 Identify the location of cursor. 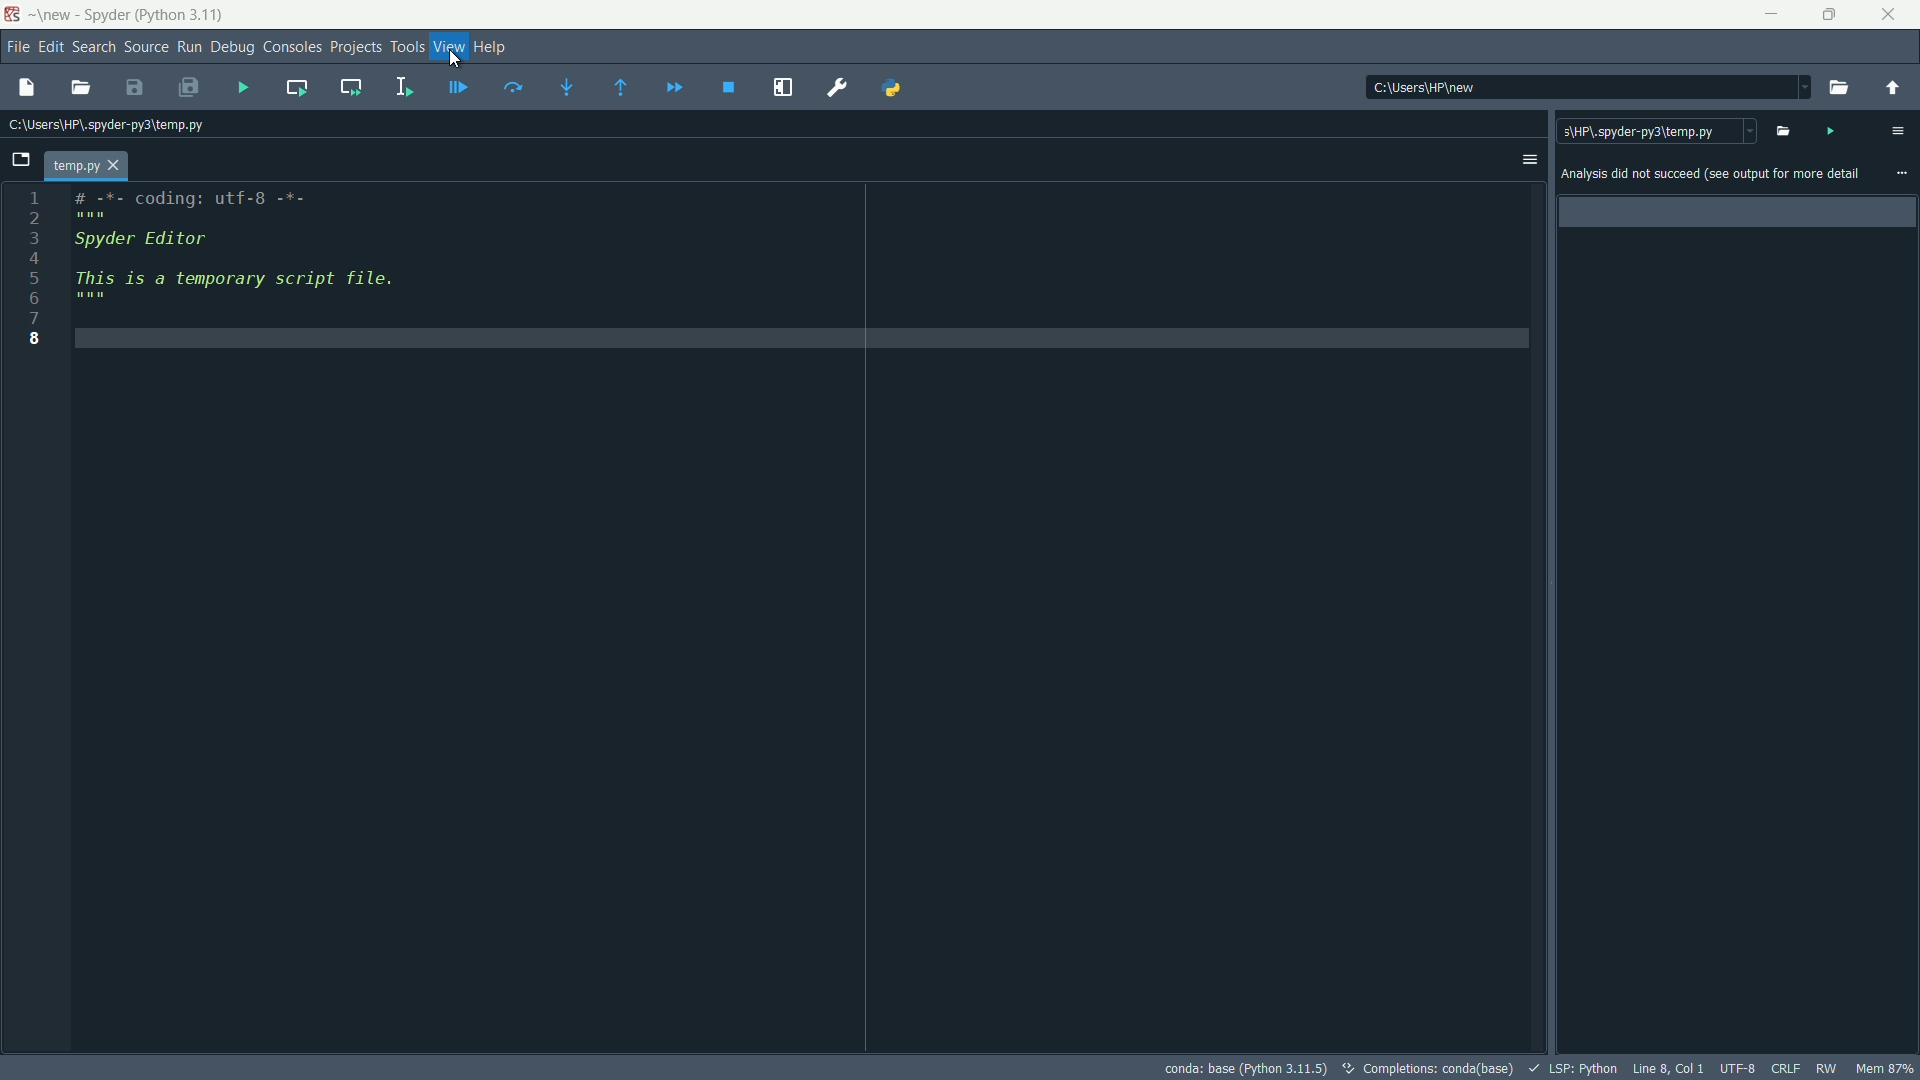
(455, 59).